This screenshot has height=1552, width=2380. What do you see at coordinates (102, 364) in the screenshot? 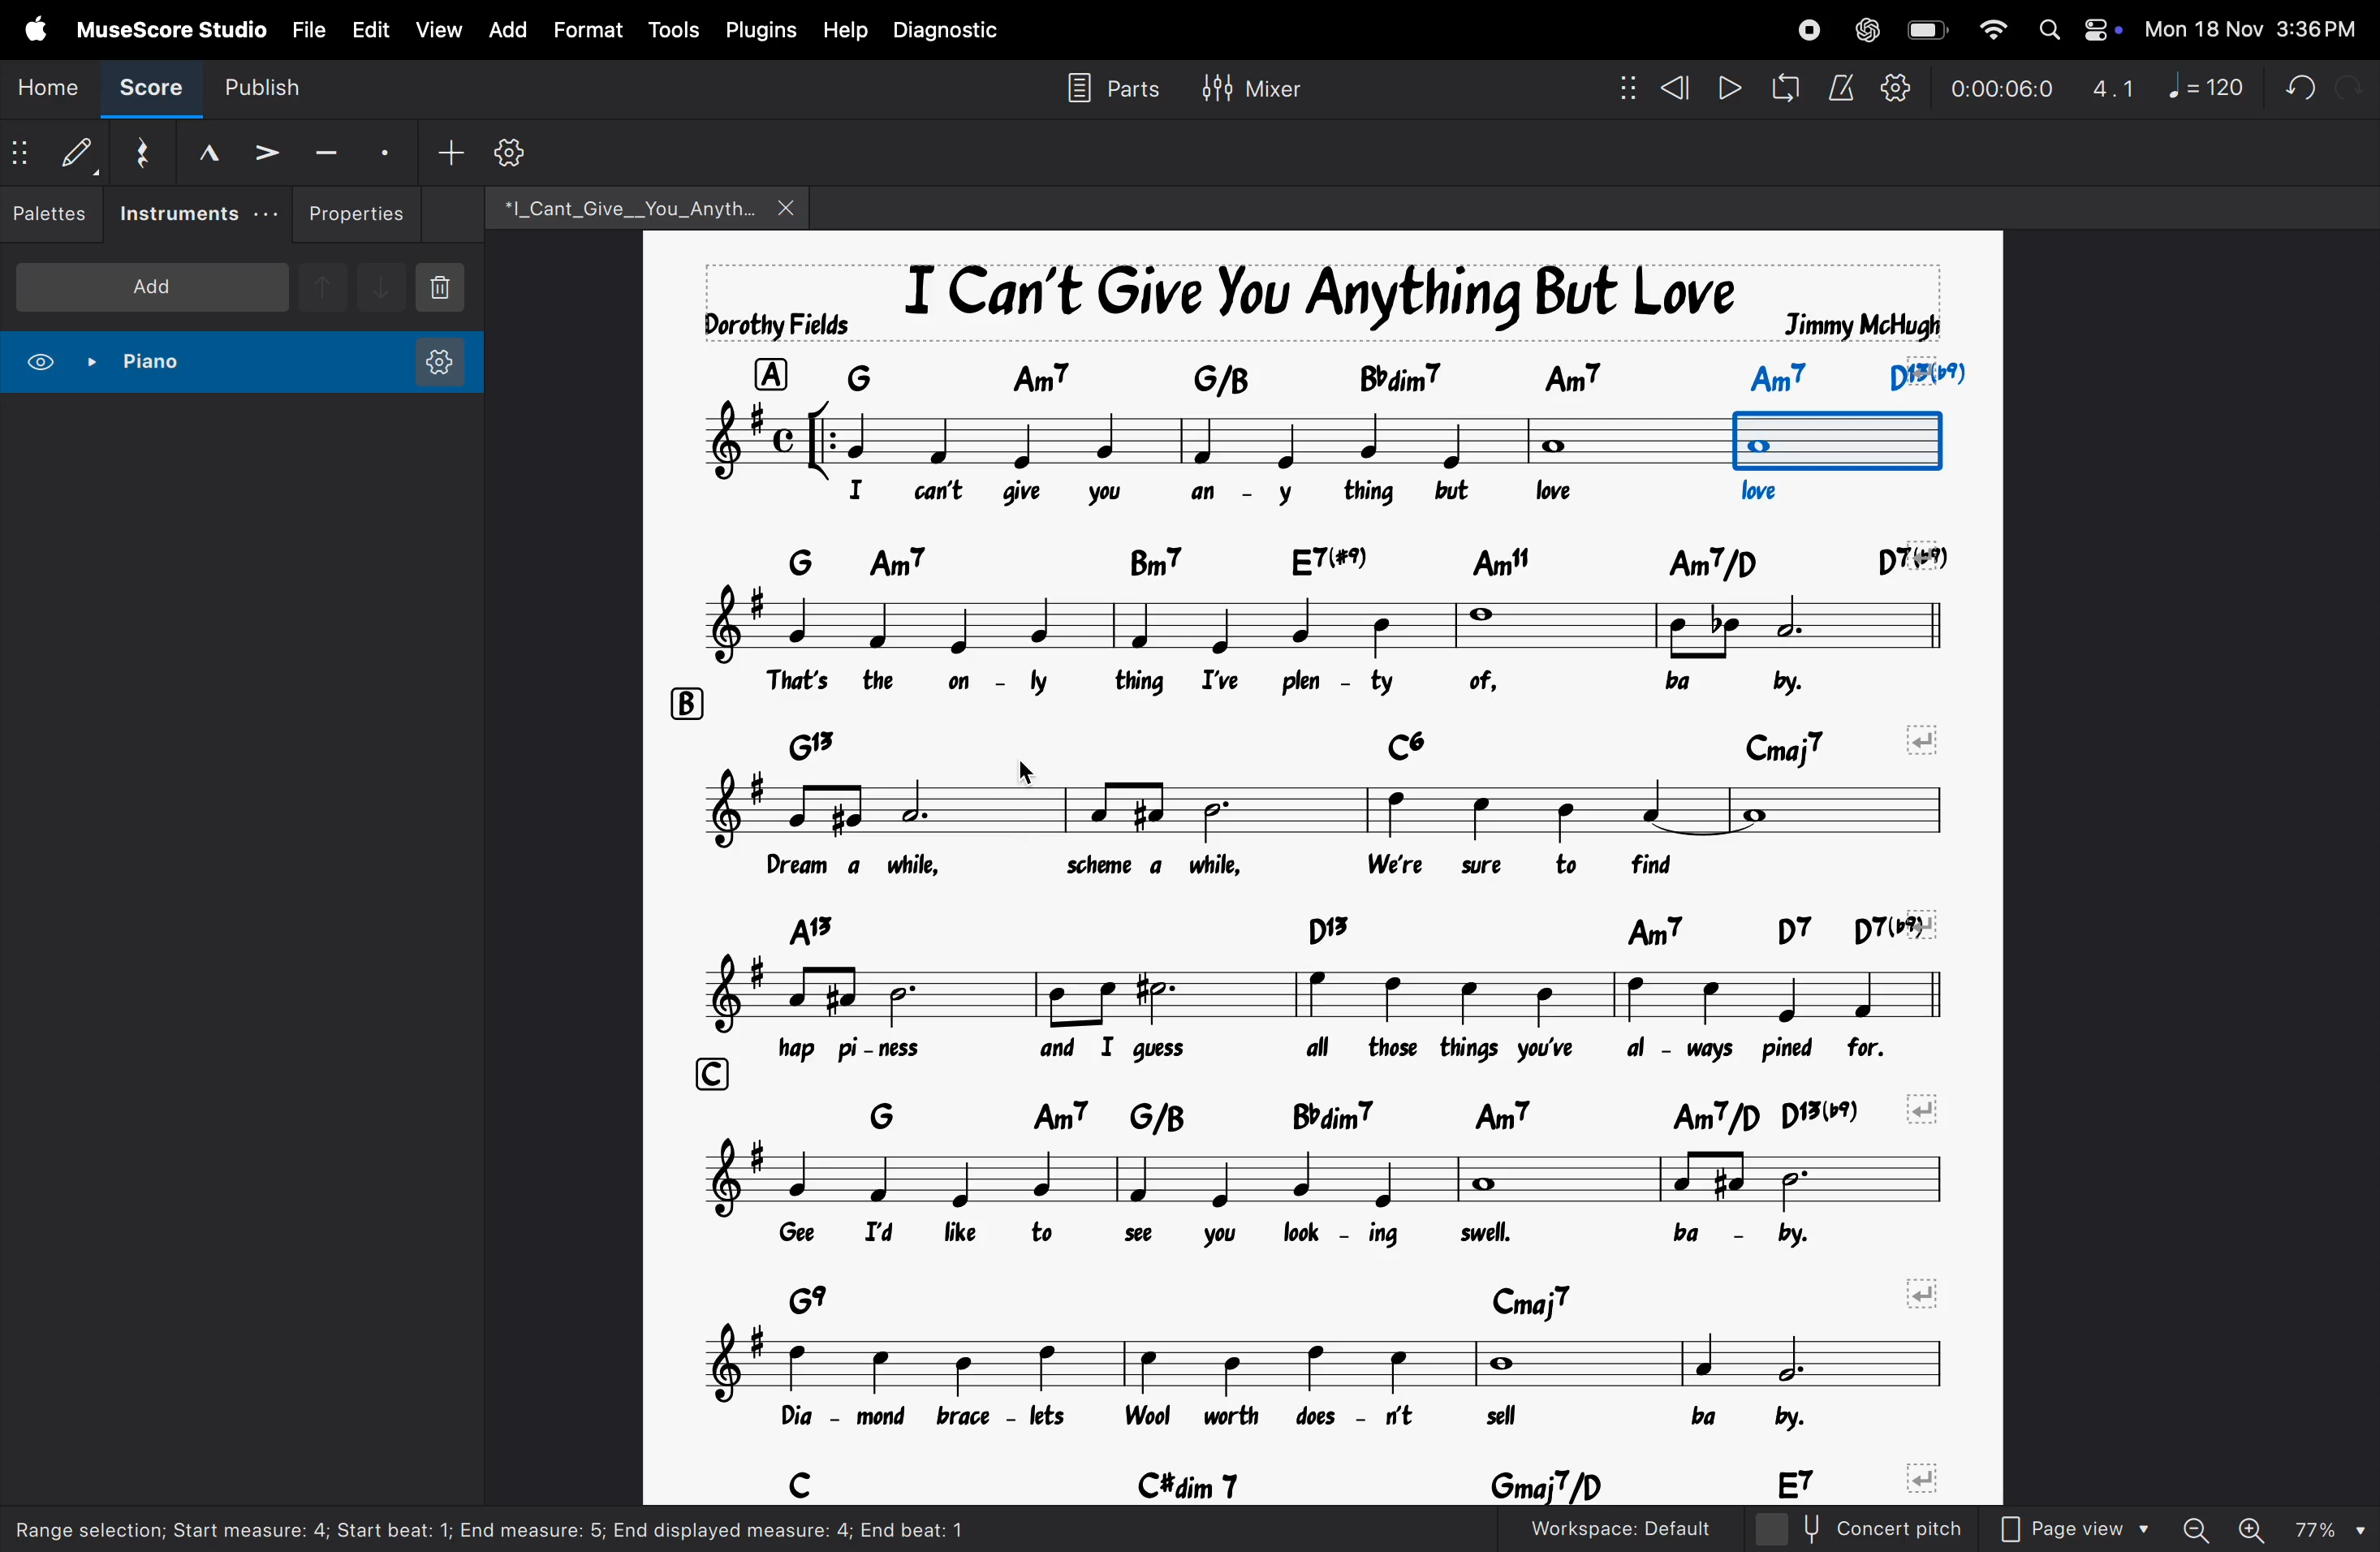
I see `piano` at bounding box center [102, 364].